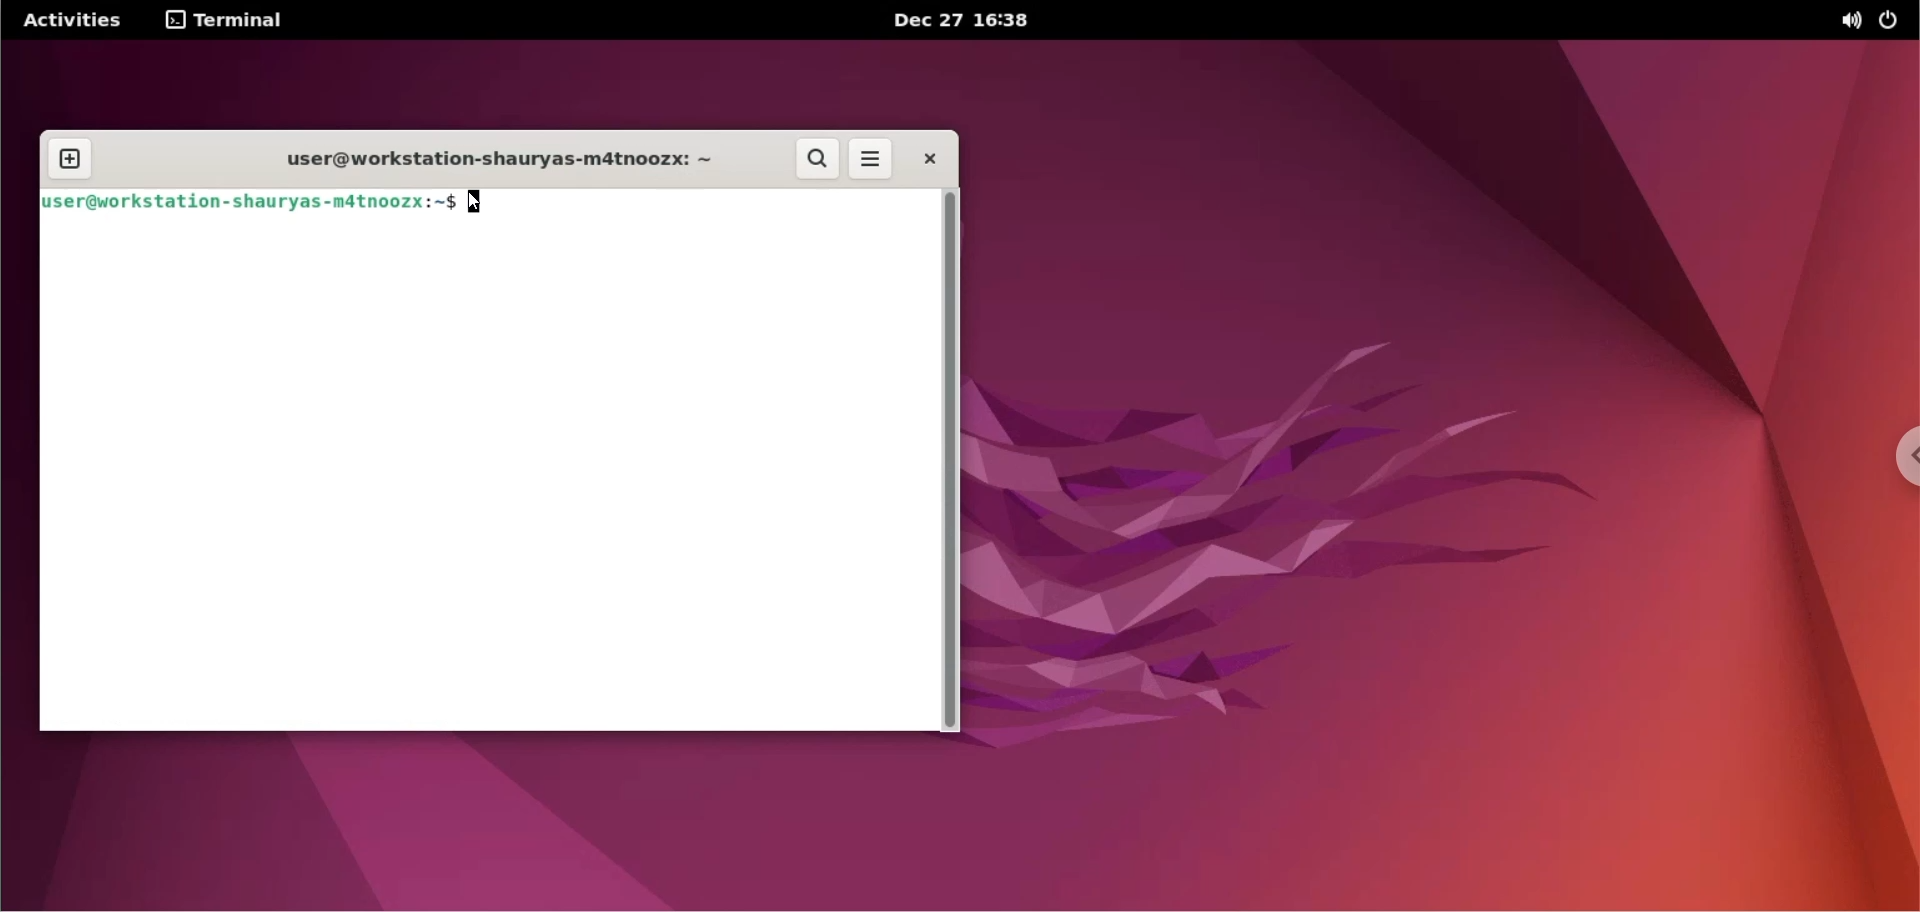  What do you see at coordinates (820, 160) in the screenshot?
I see `search` at bounding box center [820, 160].